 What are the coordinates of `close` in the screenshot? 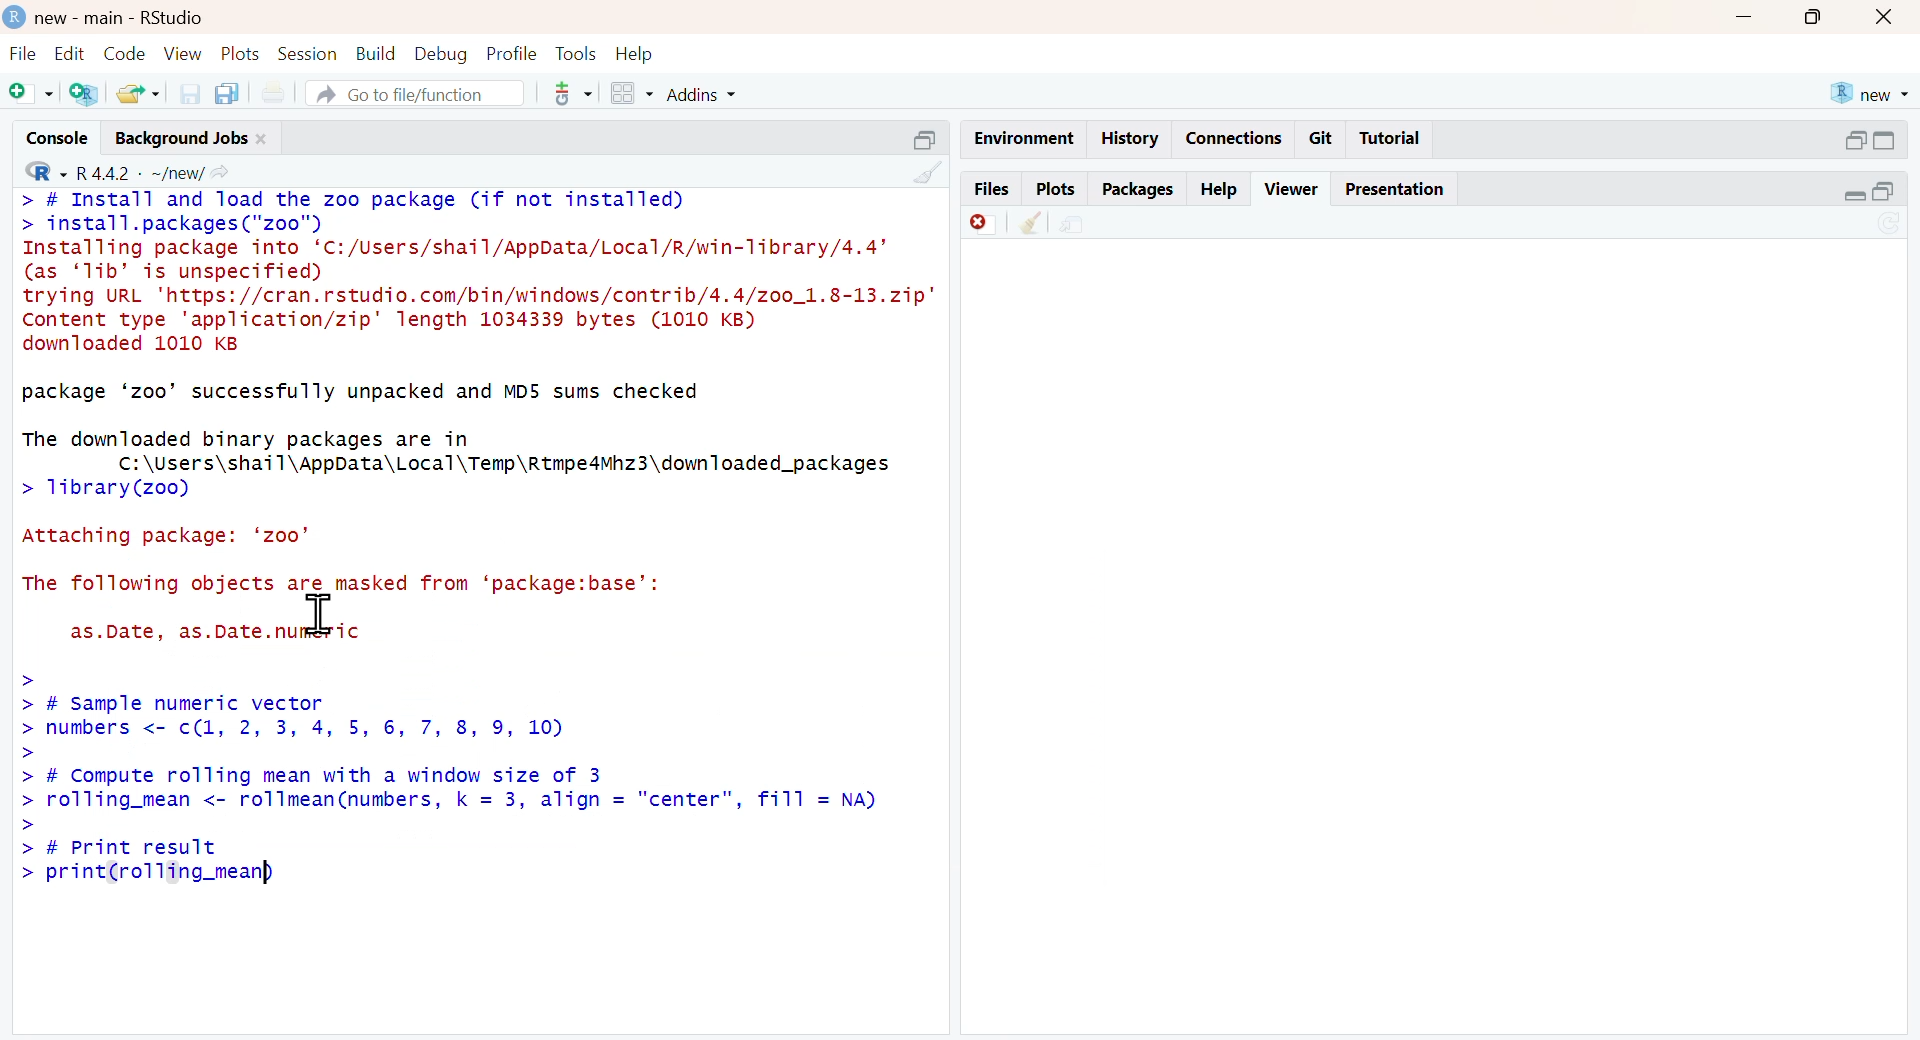 It's located at (1884, 17).